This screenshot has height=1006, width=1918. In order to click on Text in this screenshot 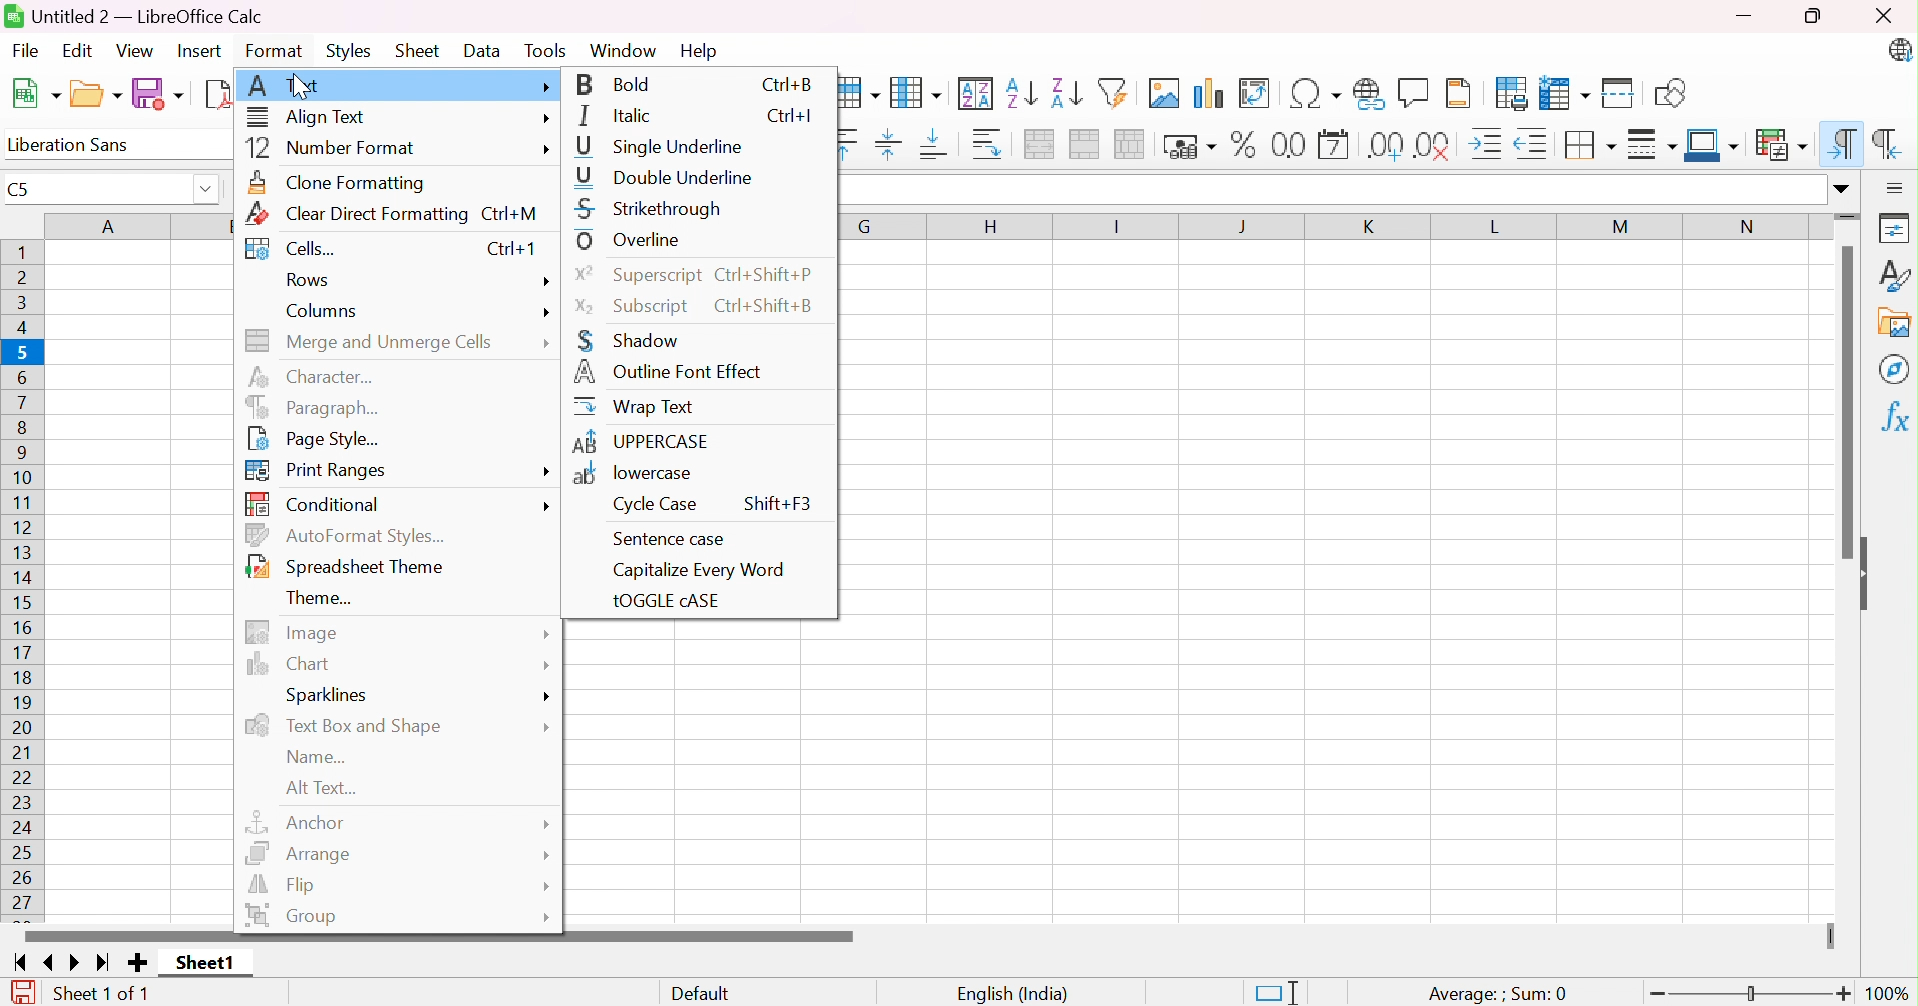, I will do `click(284, 85)`.